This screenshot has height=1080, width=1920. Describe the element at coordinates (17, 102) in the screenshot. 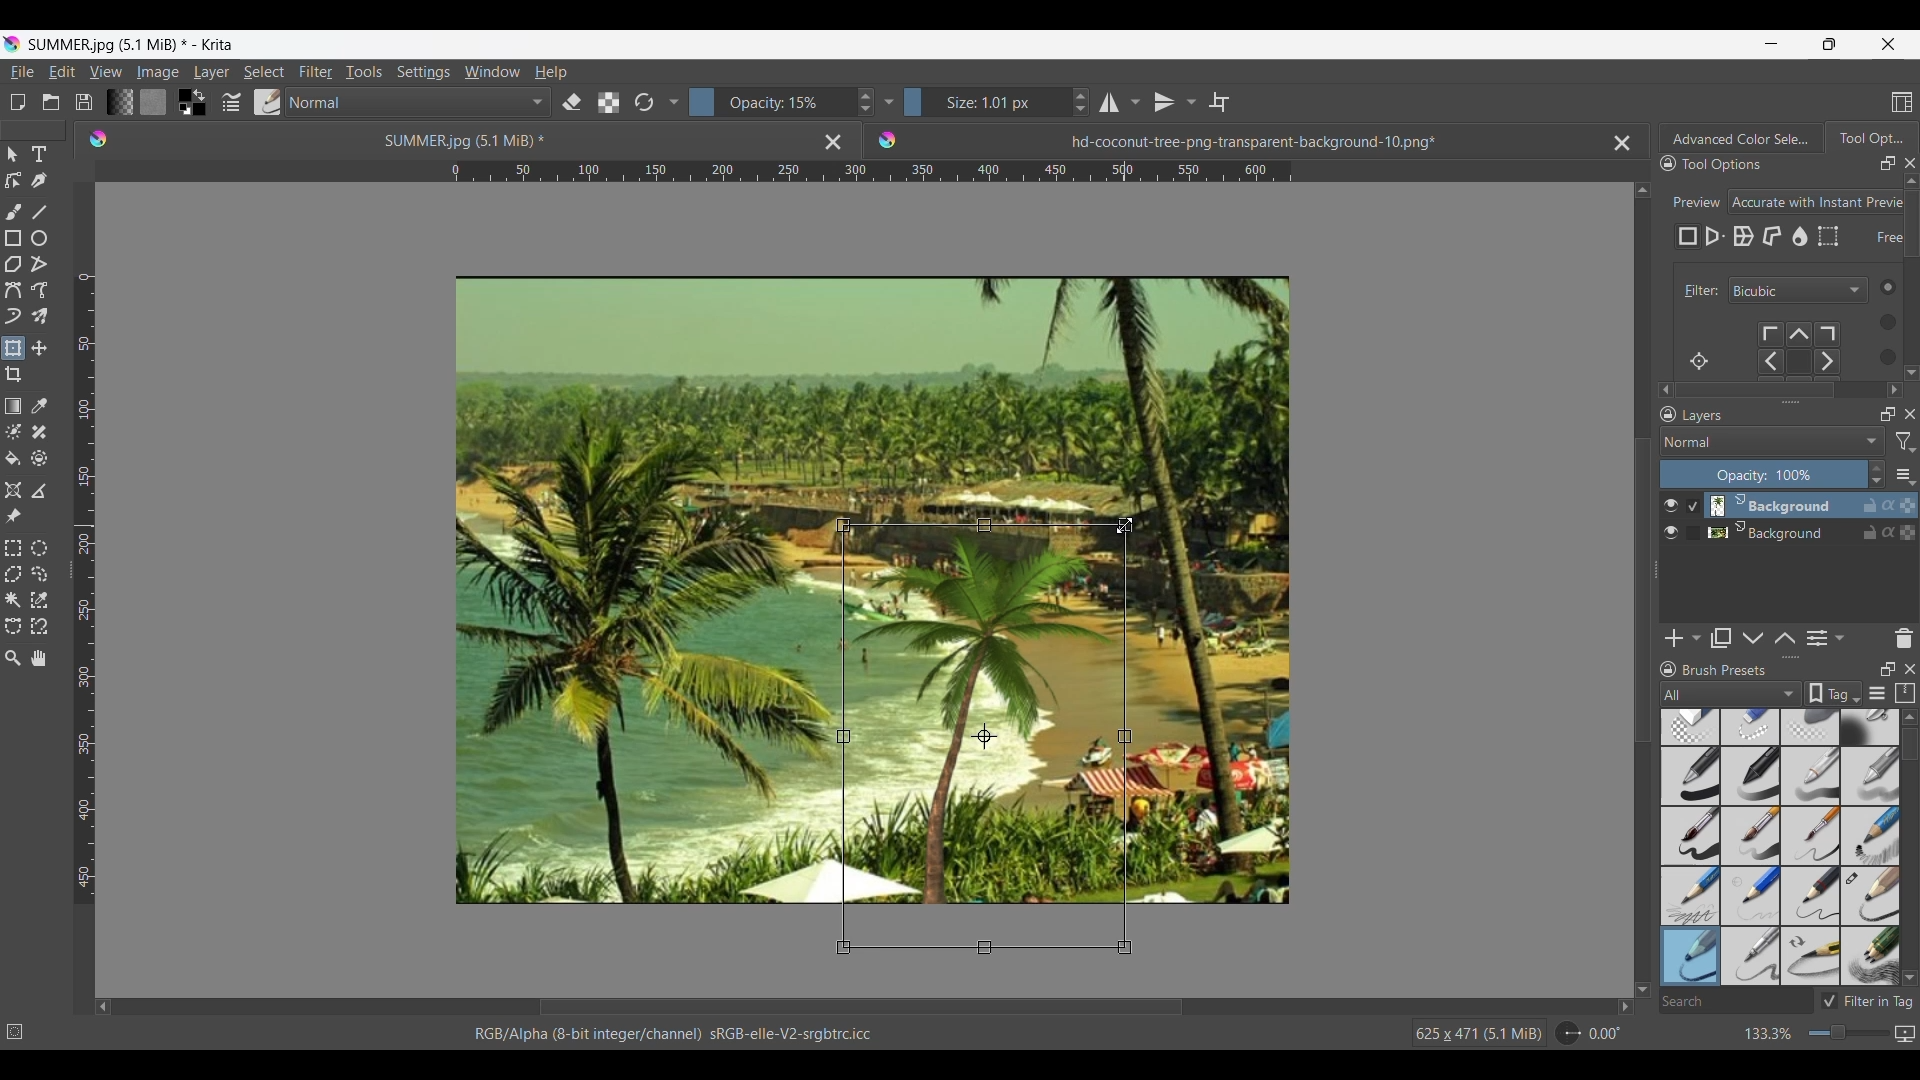

I see `Create a new document` at that location.